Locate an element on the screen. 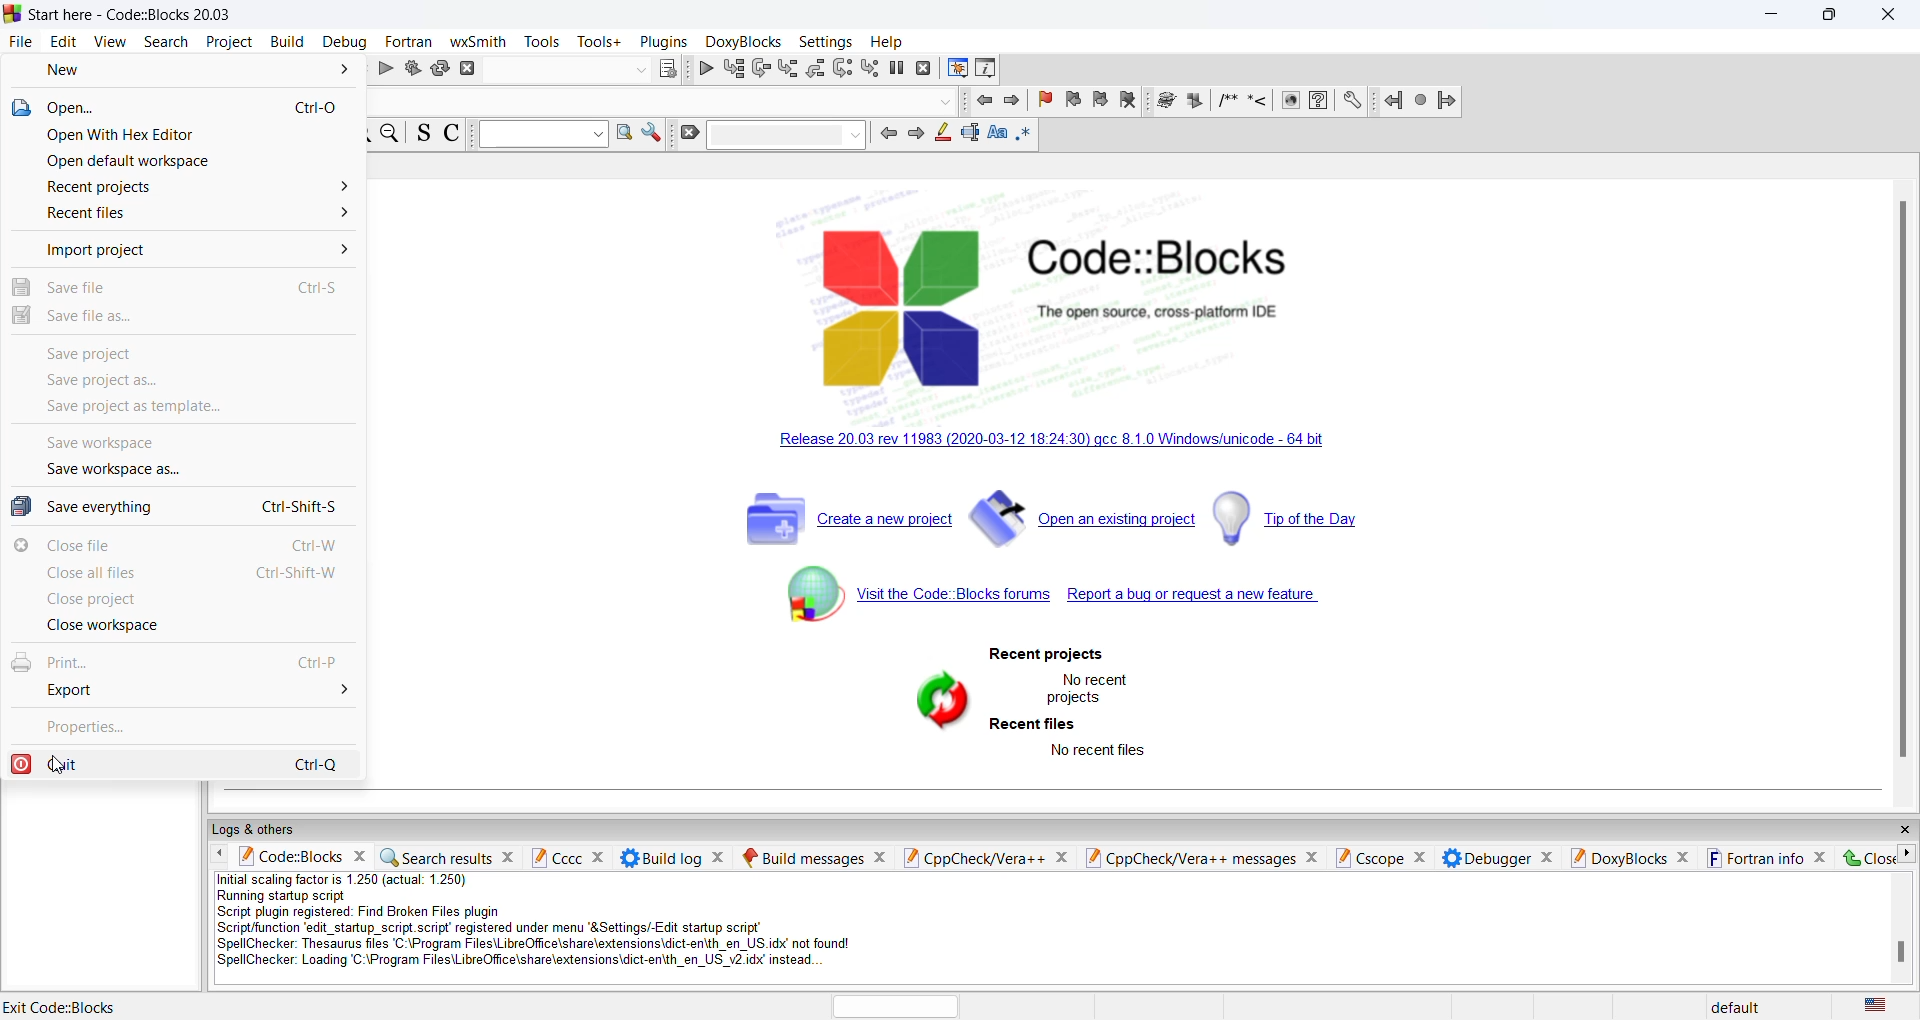 The height and width of the screenshot is (1020, 1920). step into is located at coordinates (760, 69).